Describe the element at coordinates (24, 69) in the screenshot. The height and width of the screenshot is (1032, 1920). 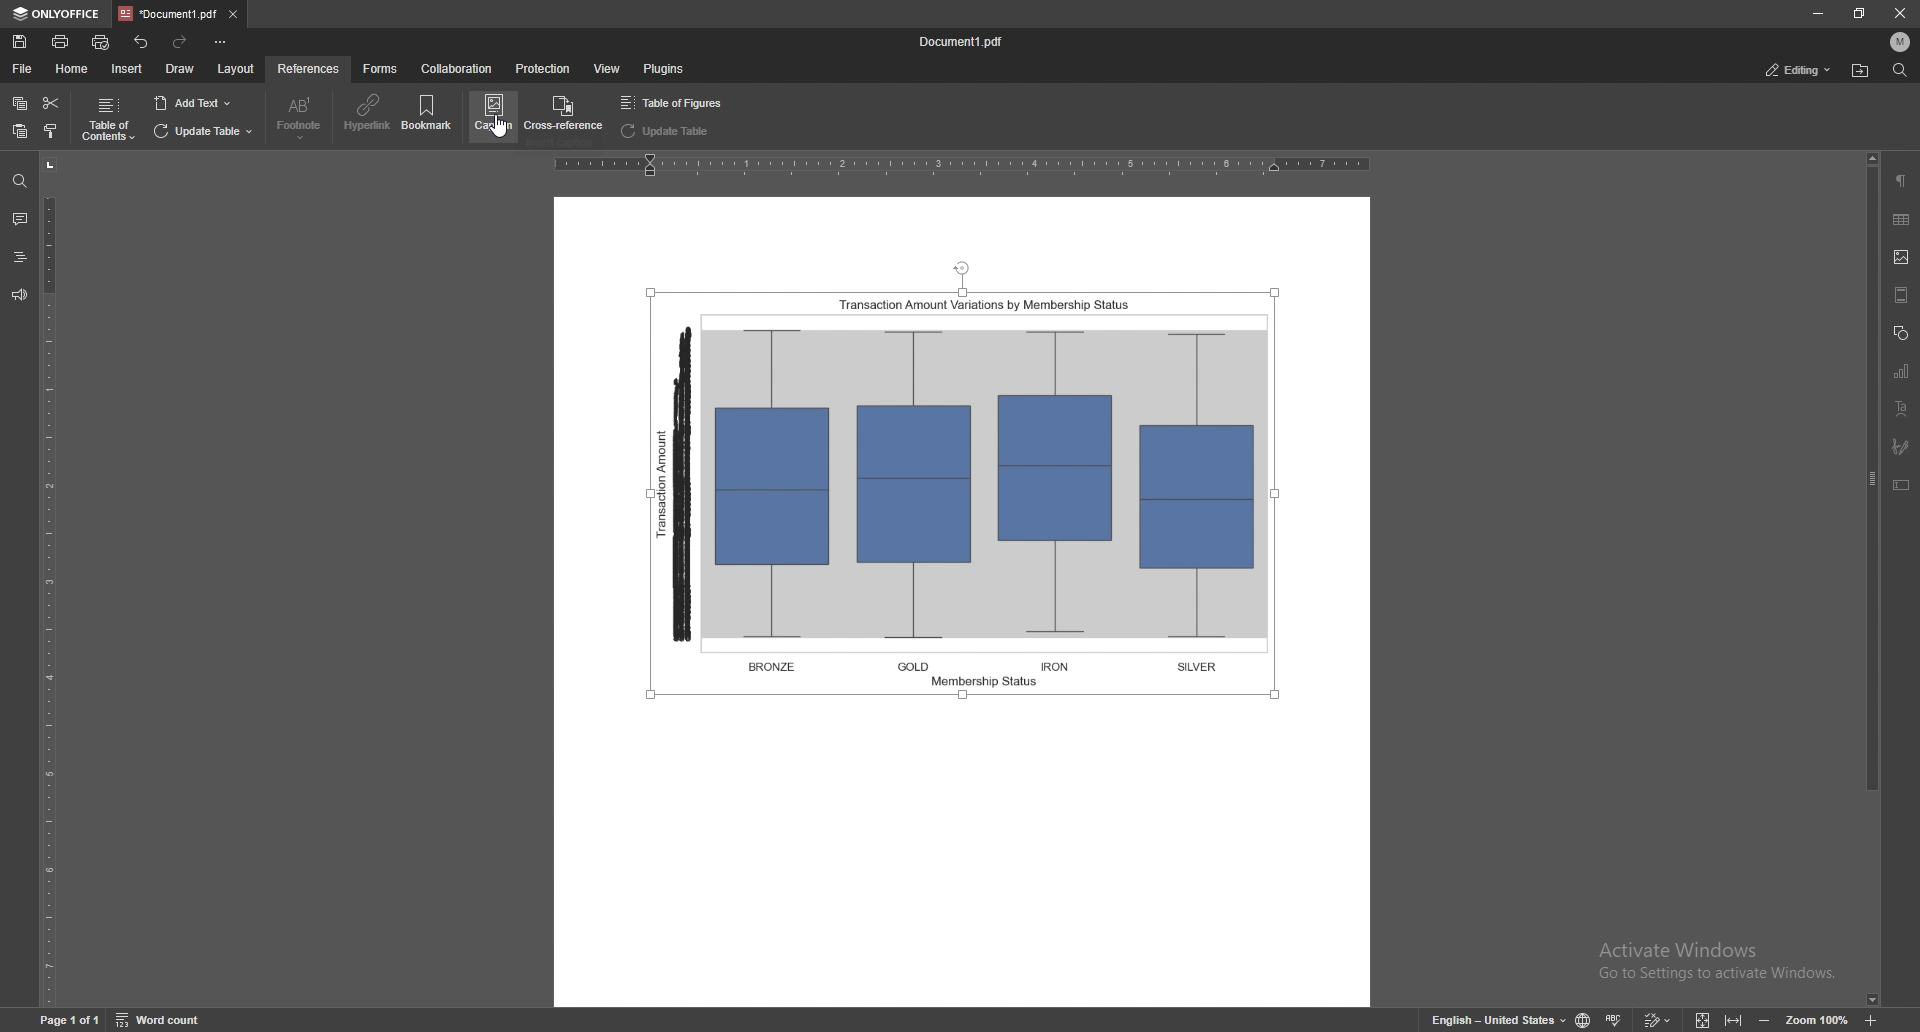
I see `file` at that location.